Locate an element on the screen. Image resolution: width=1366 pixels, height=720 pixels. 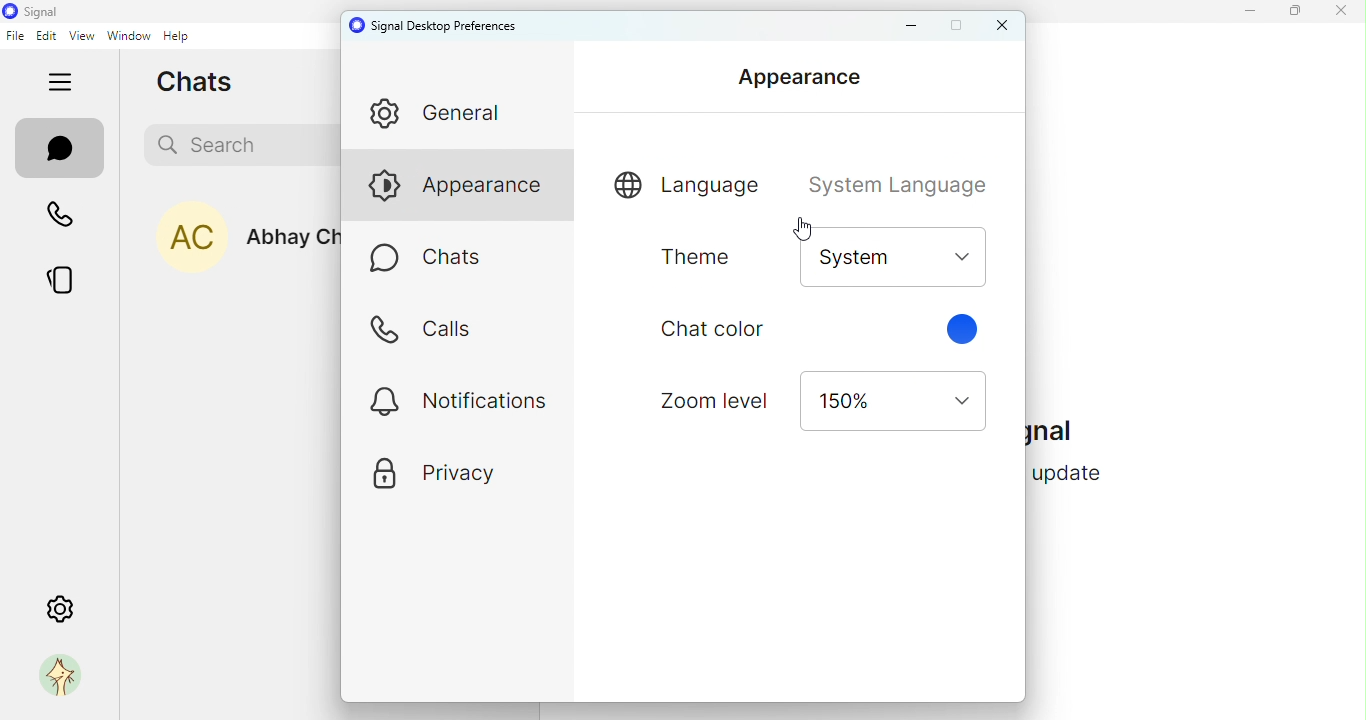
notifications is located at coordinates (453, 399).